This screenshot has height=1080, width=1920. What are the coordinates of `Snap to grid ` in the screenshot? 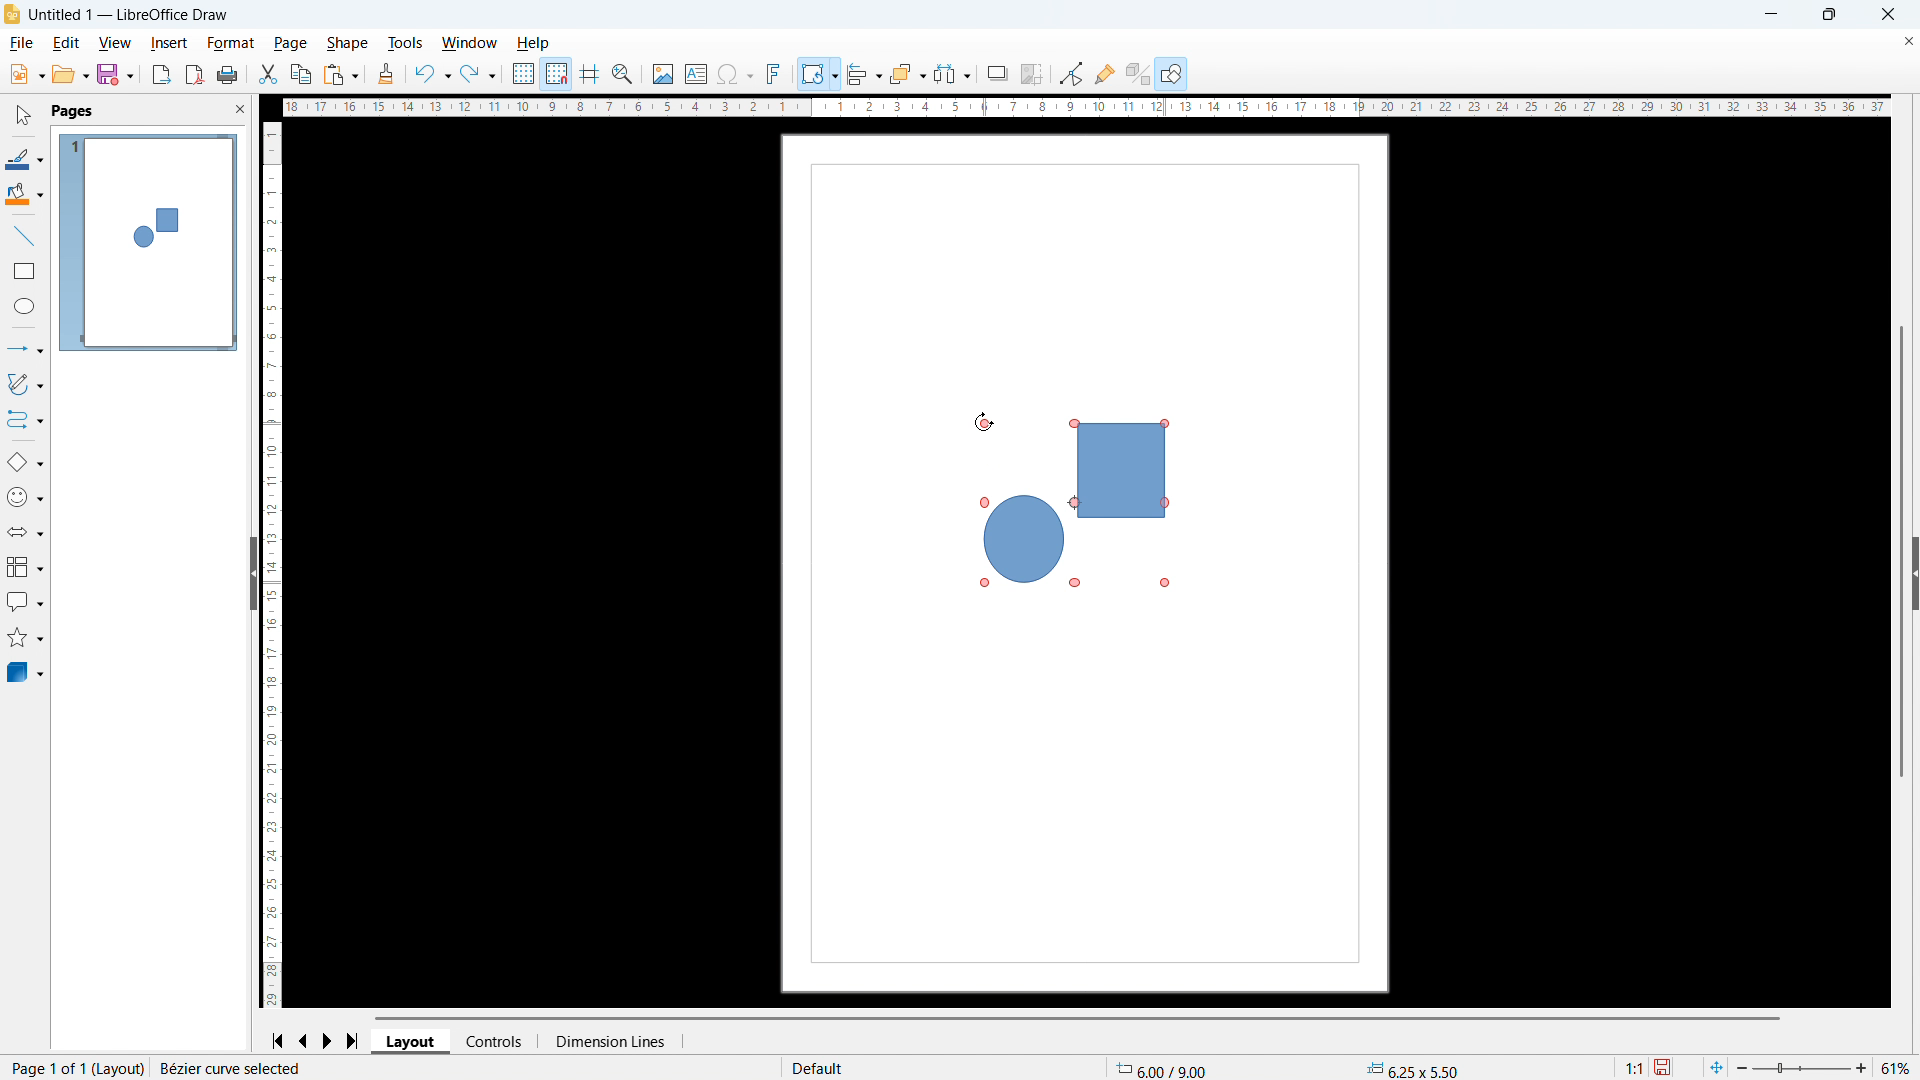 It's located at (556, 74).